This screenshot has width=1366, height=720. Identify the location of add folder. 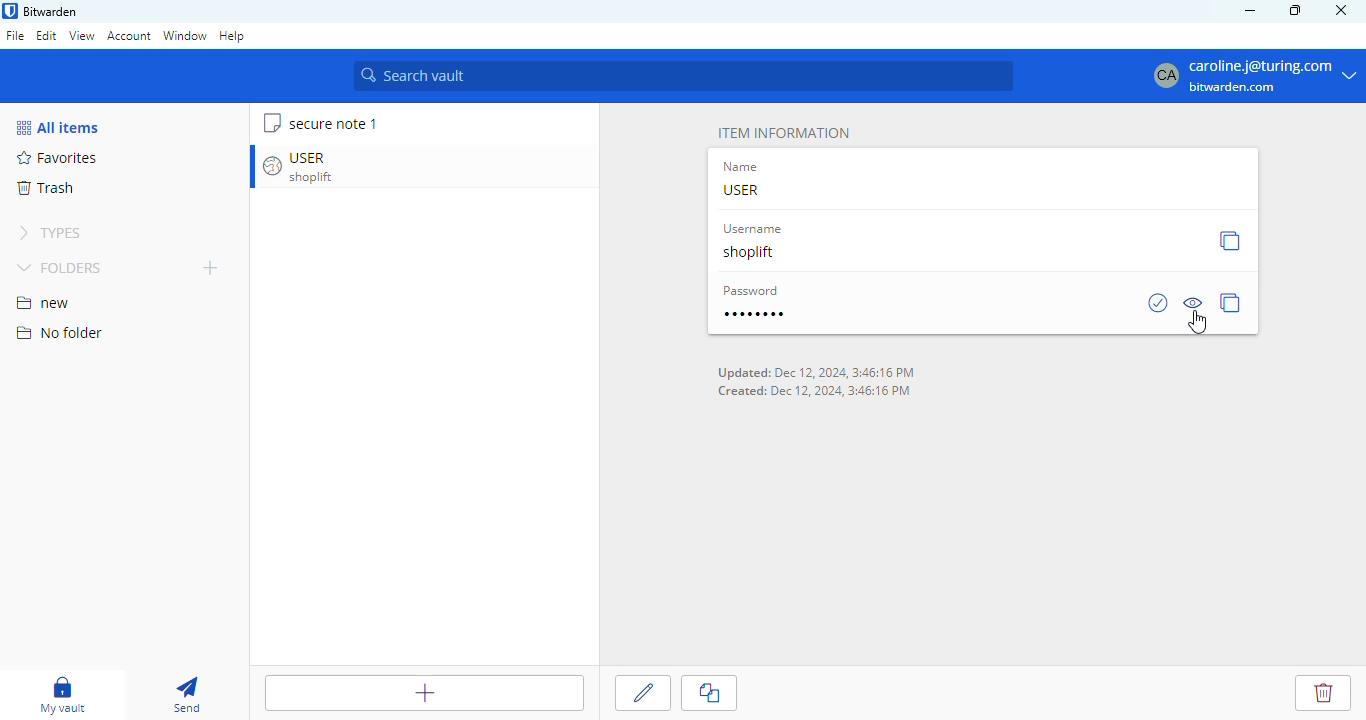
(211, 268).